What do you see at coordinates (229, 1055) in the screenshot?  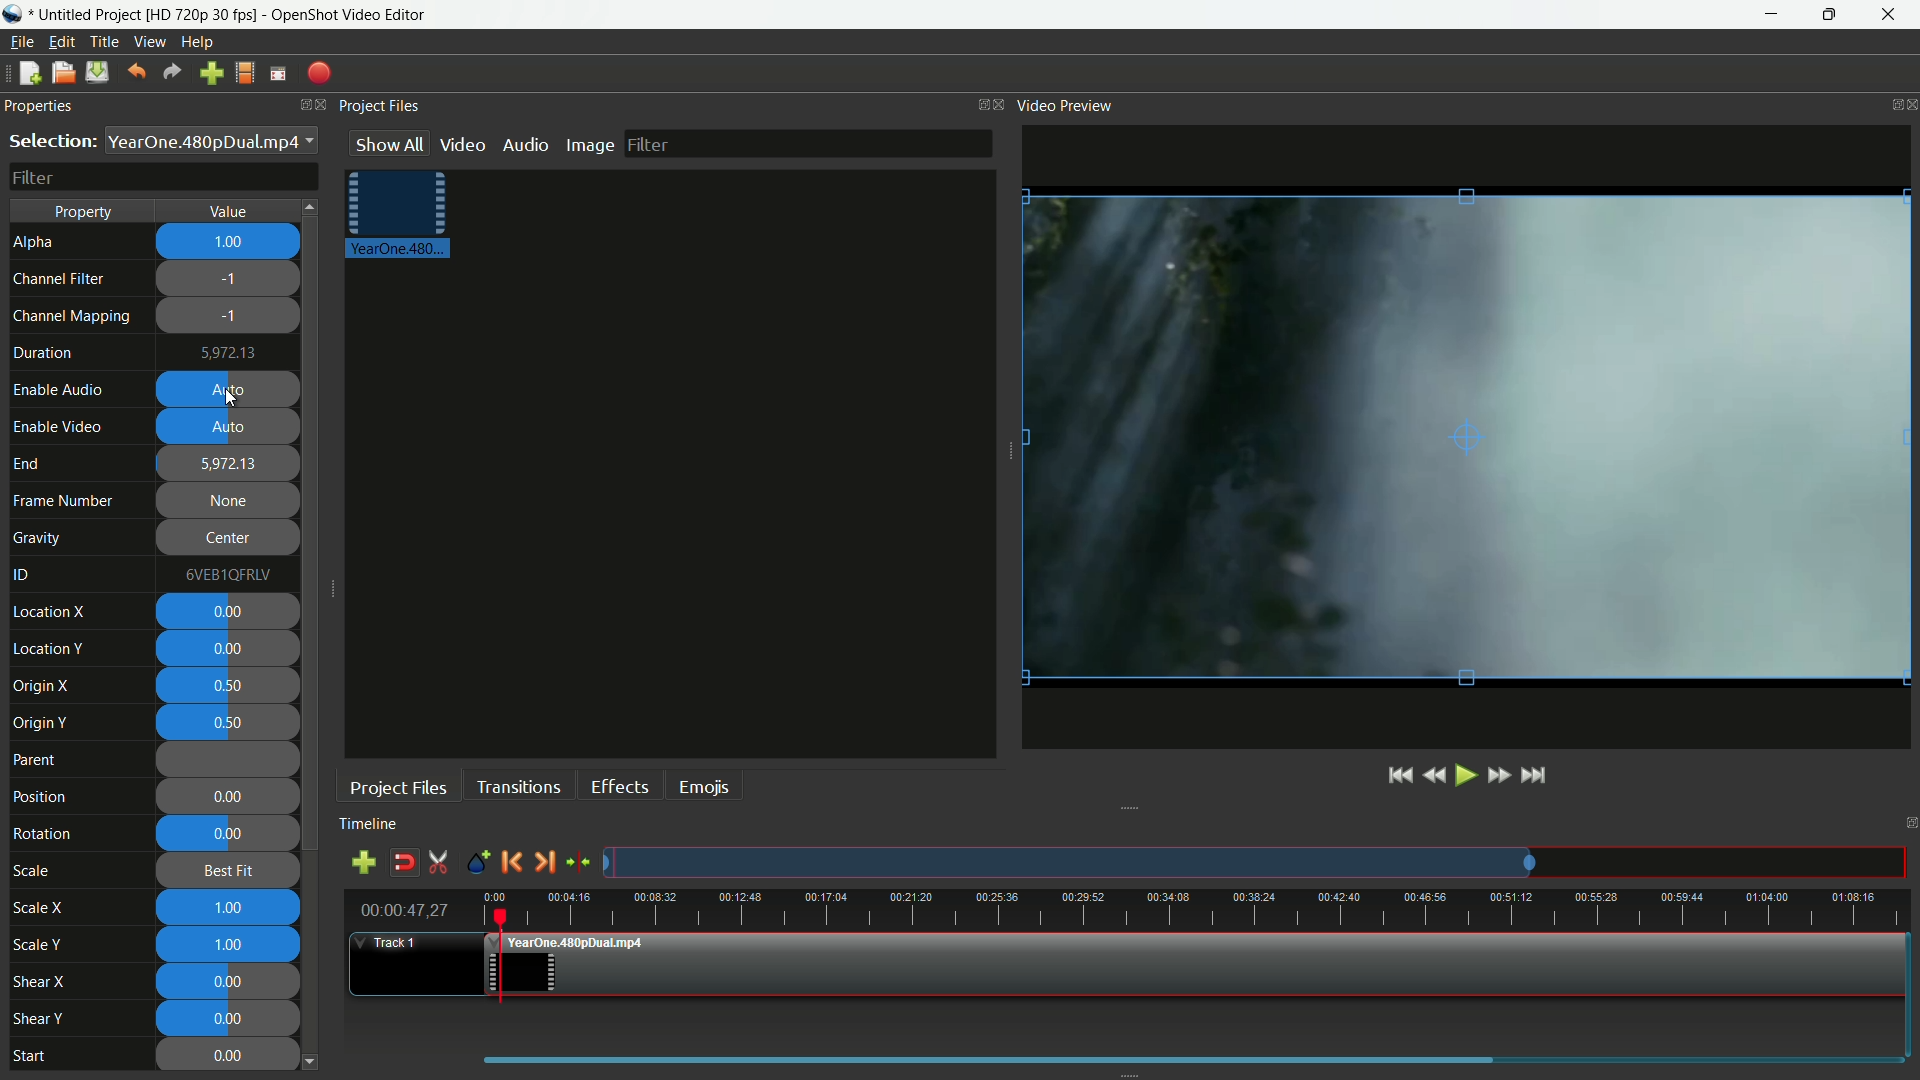 I see `0.00` at bounding box center [229, 1055].